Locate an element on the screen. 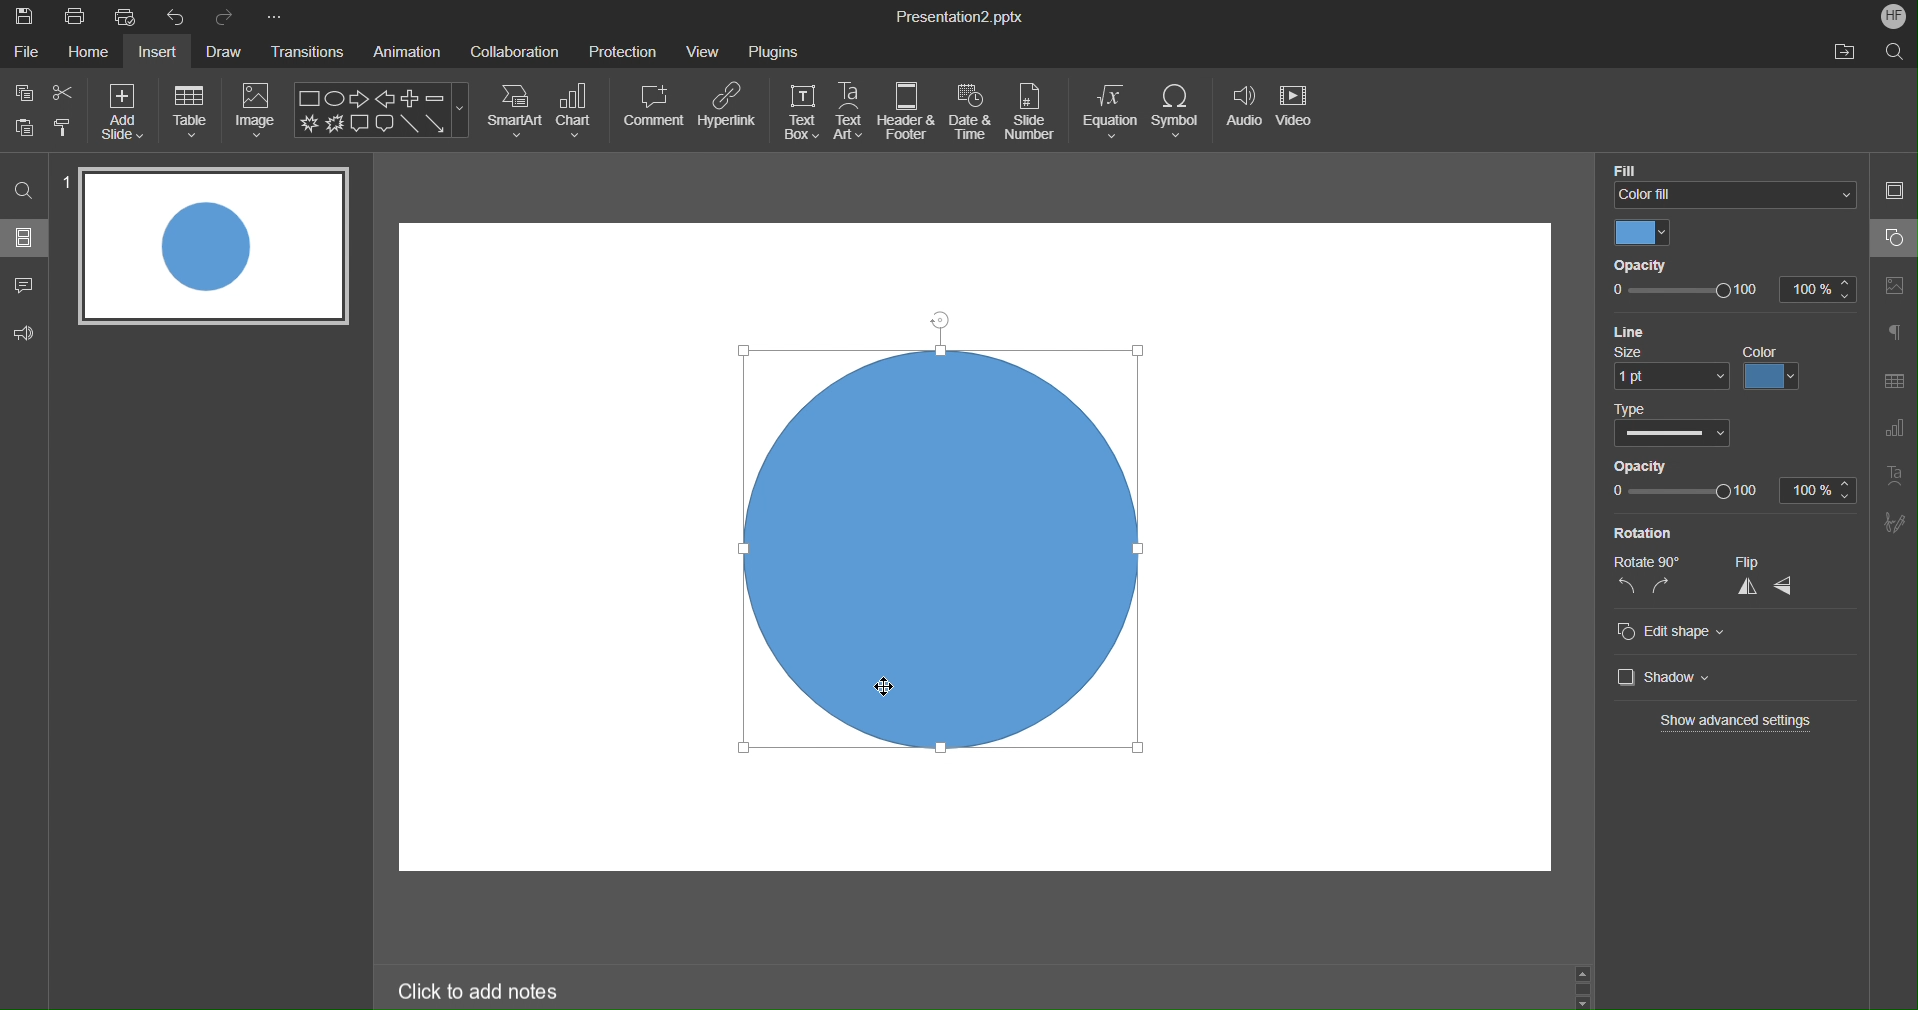 The image size is (1918, 1010). Search is located at coordinates (24, 189).